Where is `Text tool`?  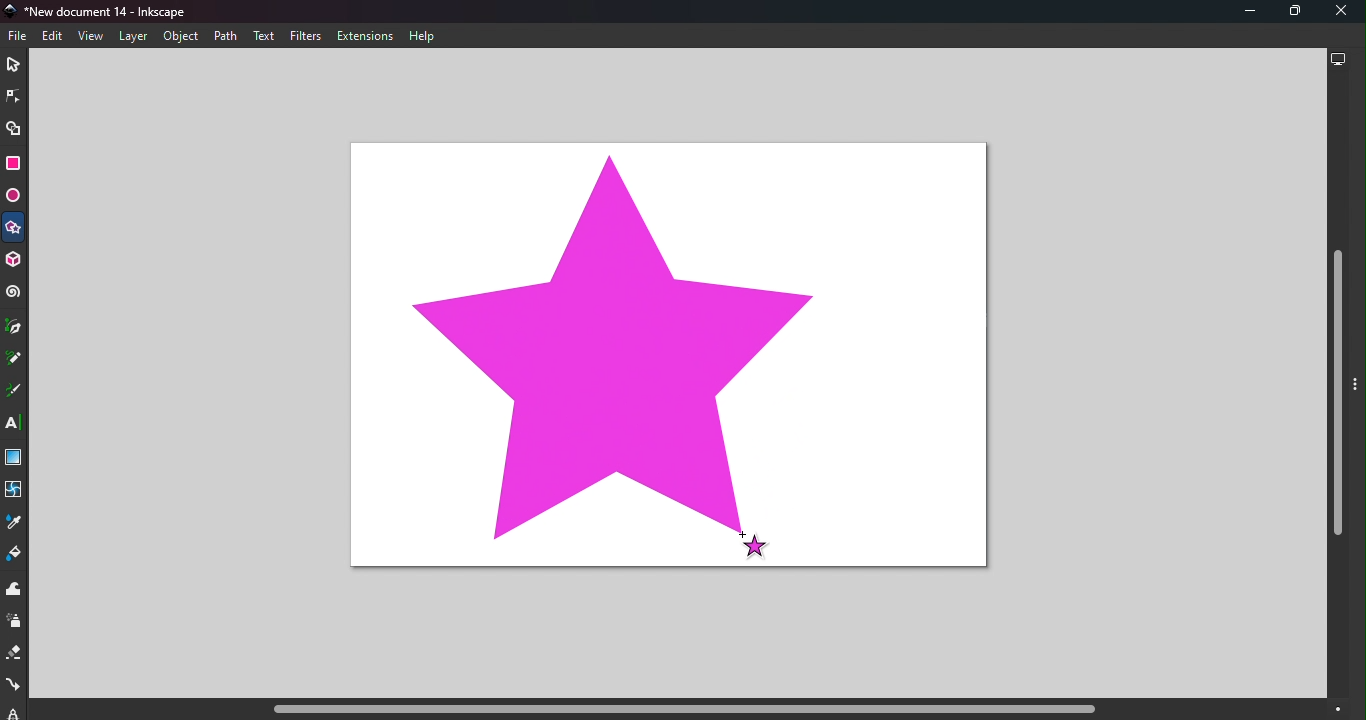 Text tool is located at coordinates (15, 424).